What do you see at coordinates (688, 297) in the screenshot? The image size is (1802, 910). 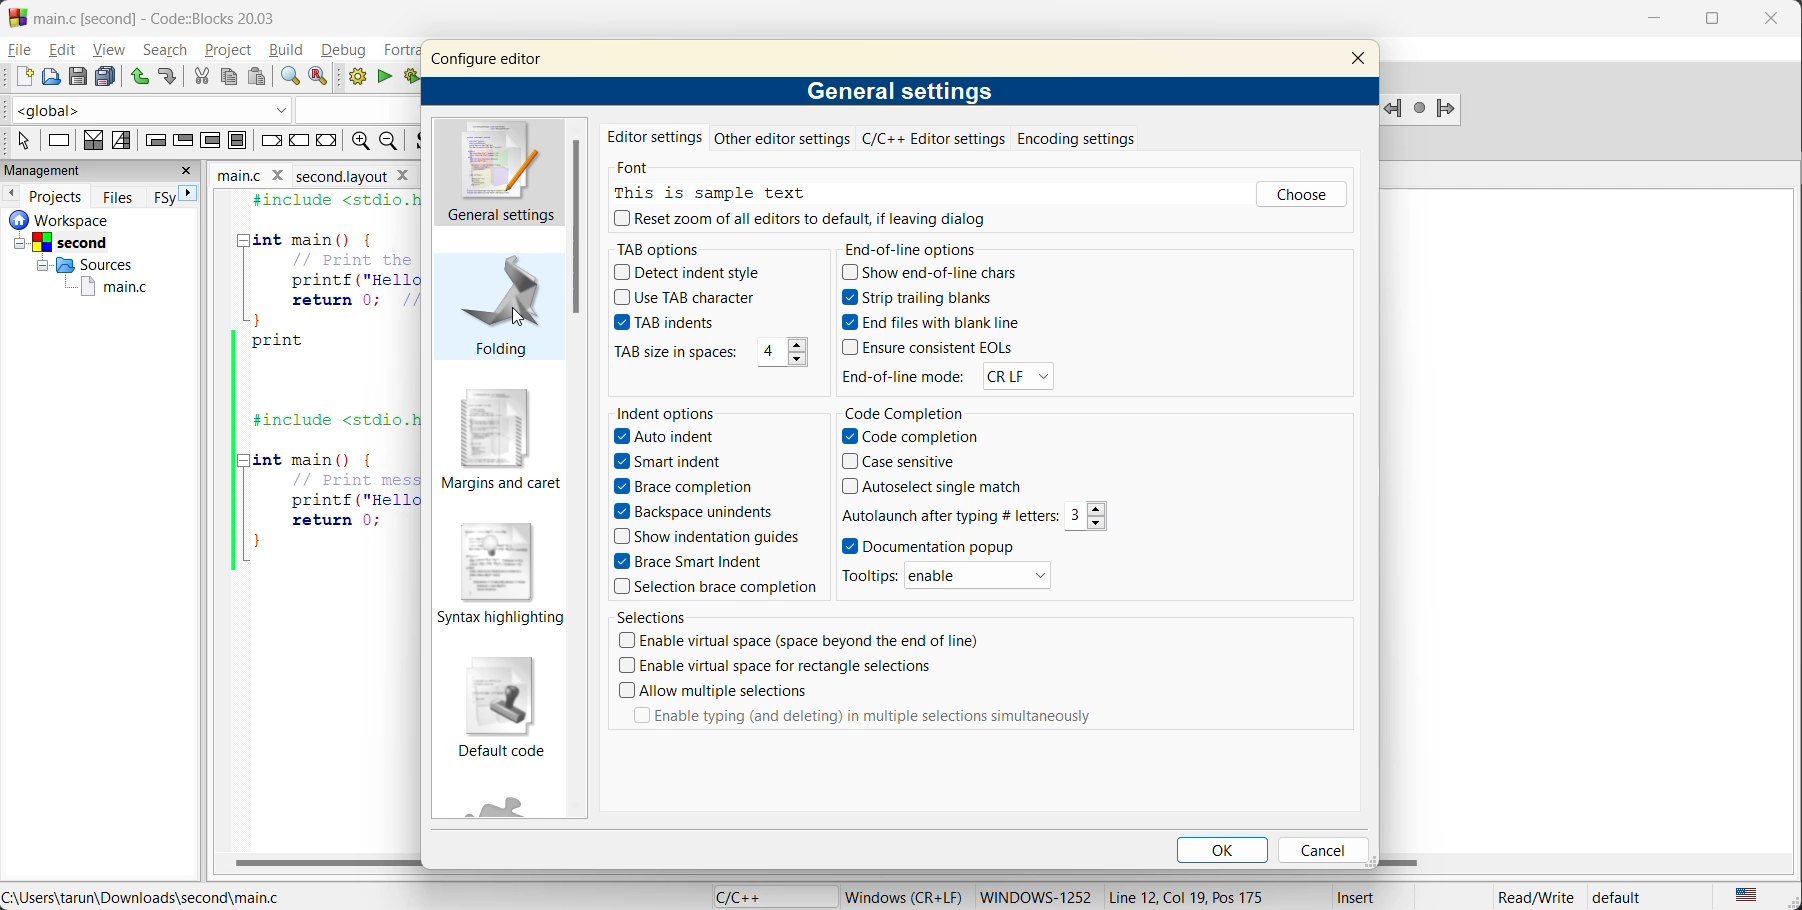 I see `use tab character` at bounding box center [688, 297].